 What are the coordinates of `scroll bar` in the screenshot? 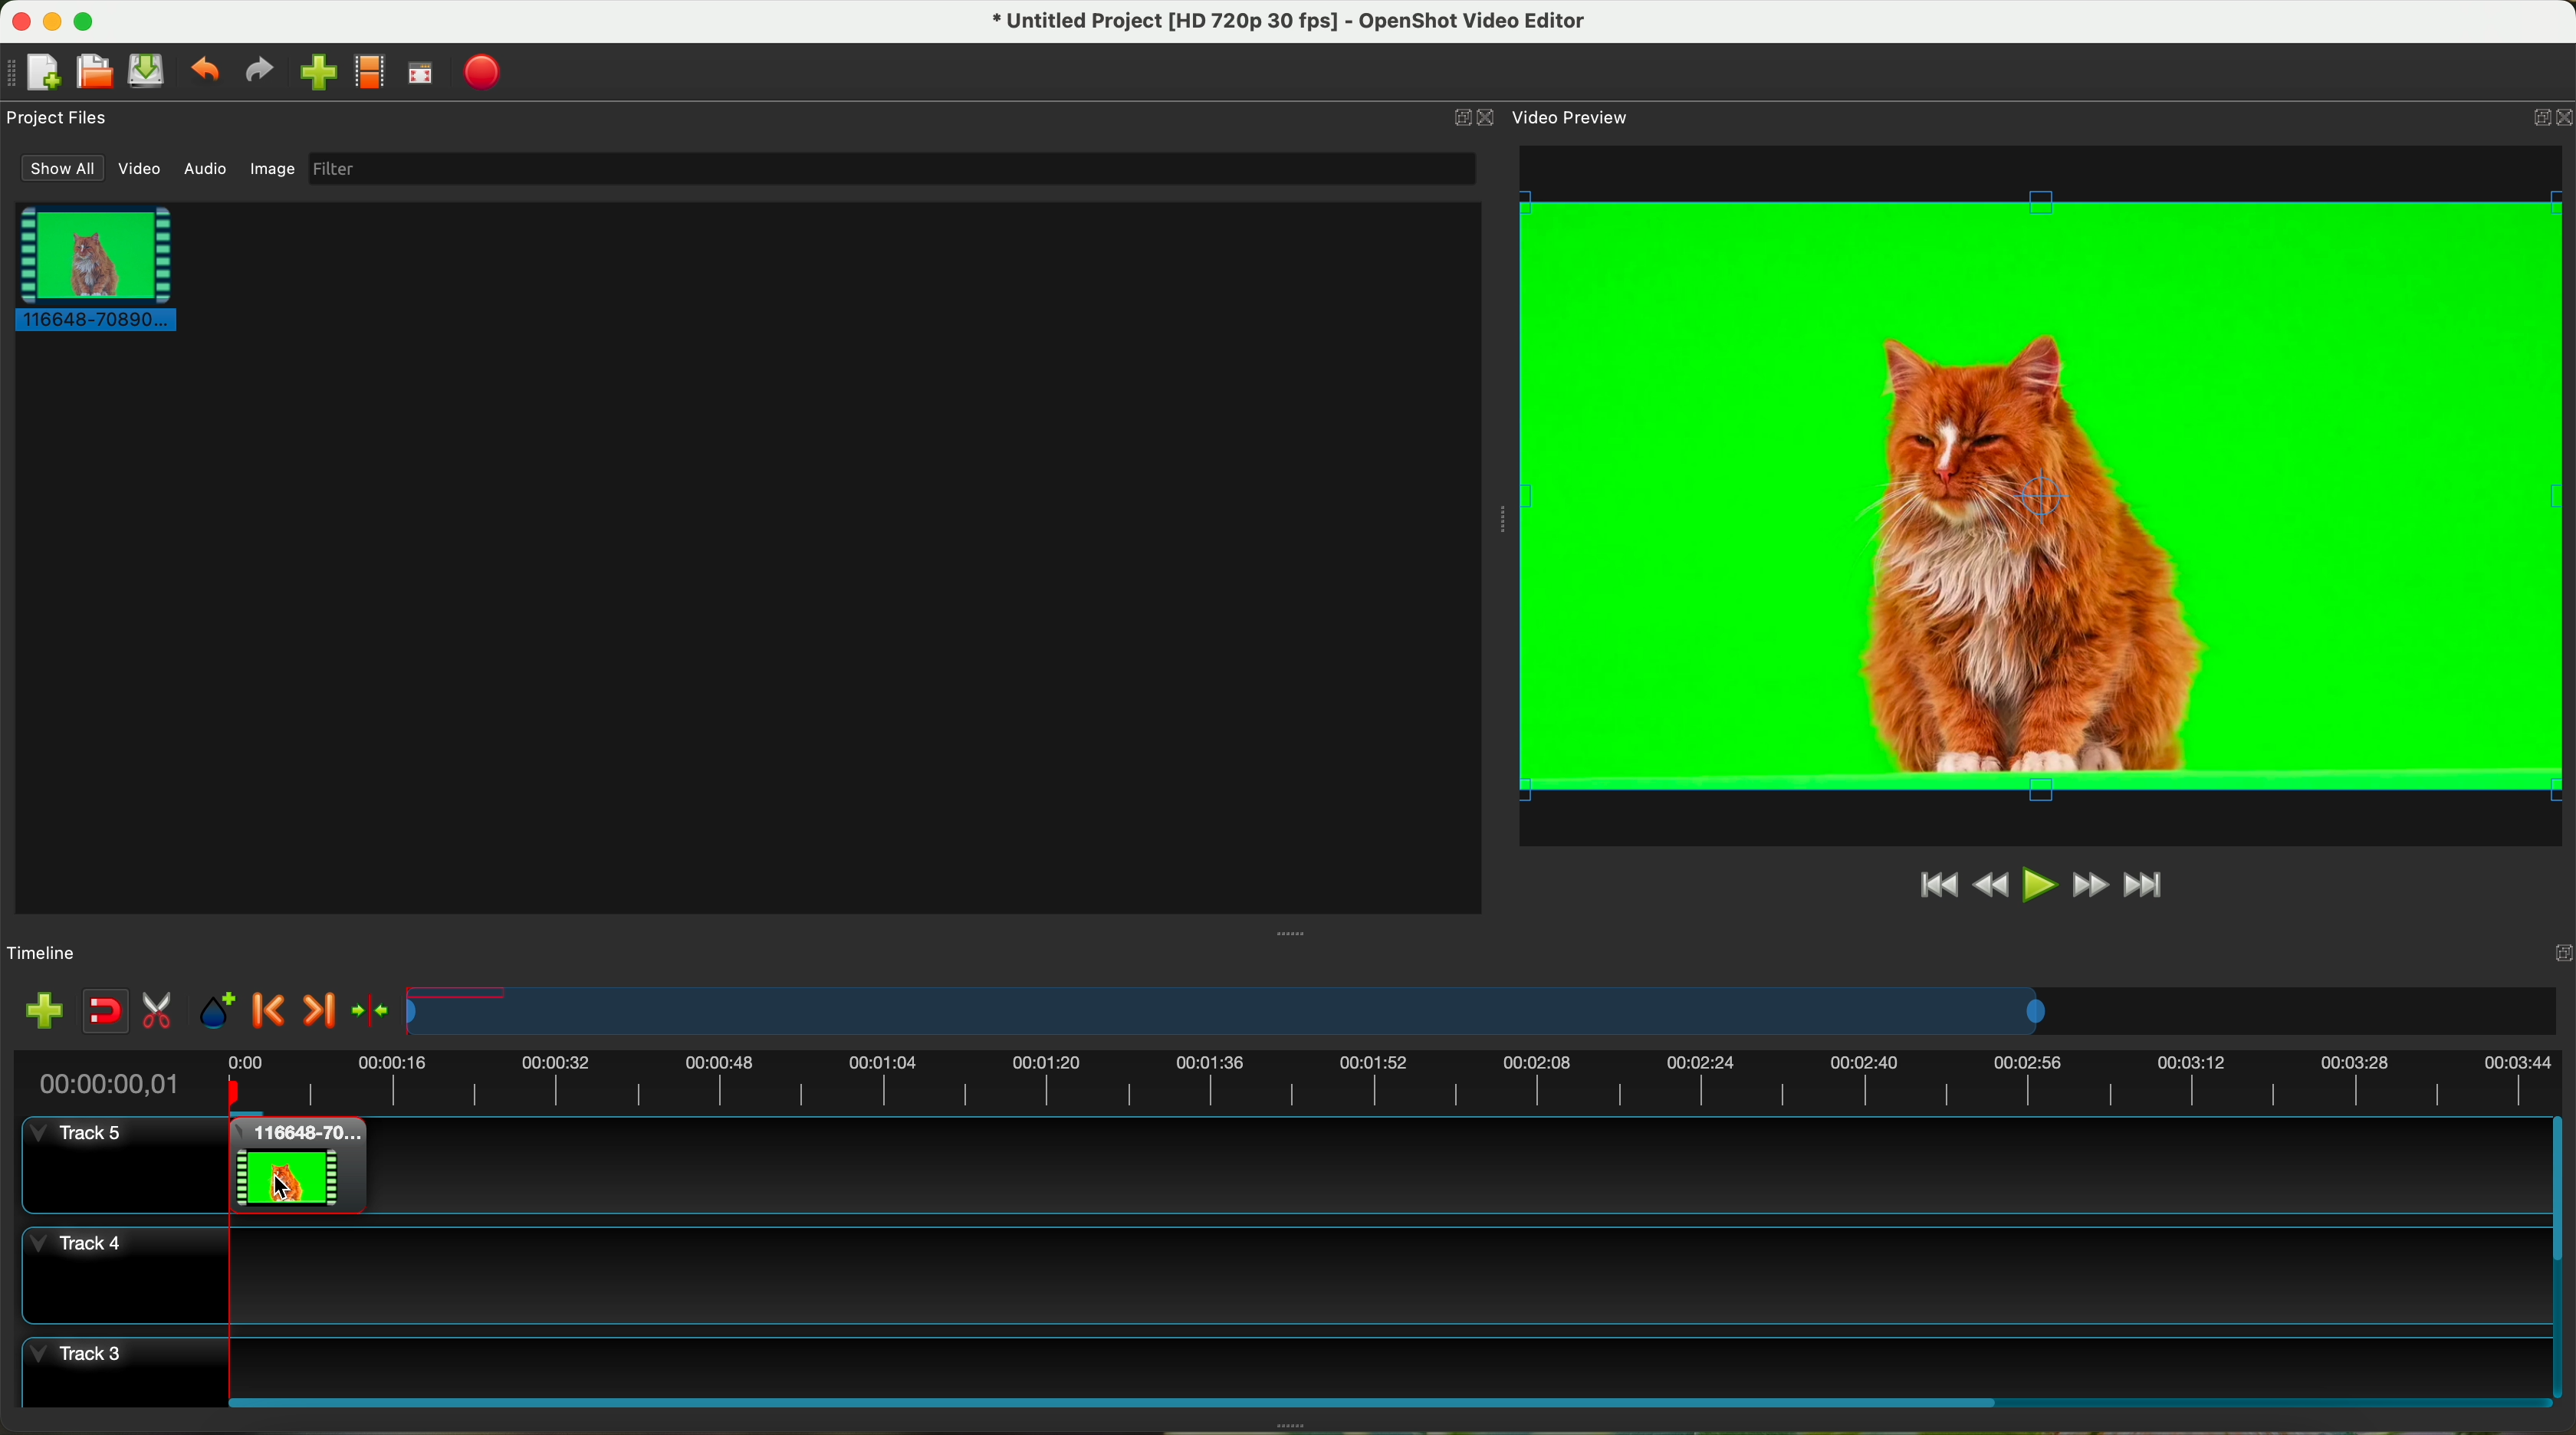 It's located at (2560, 1257).